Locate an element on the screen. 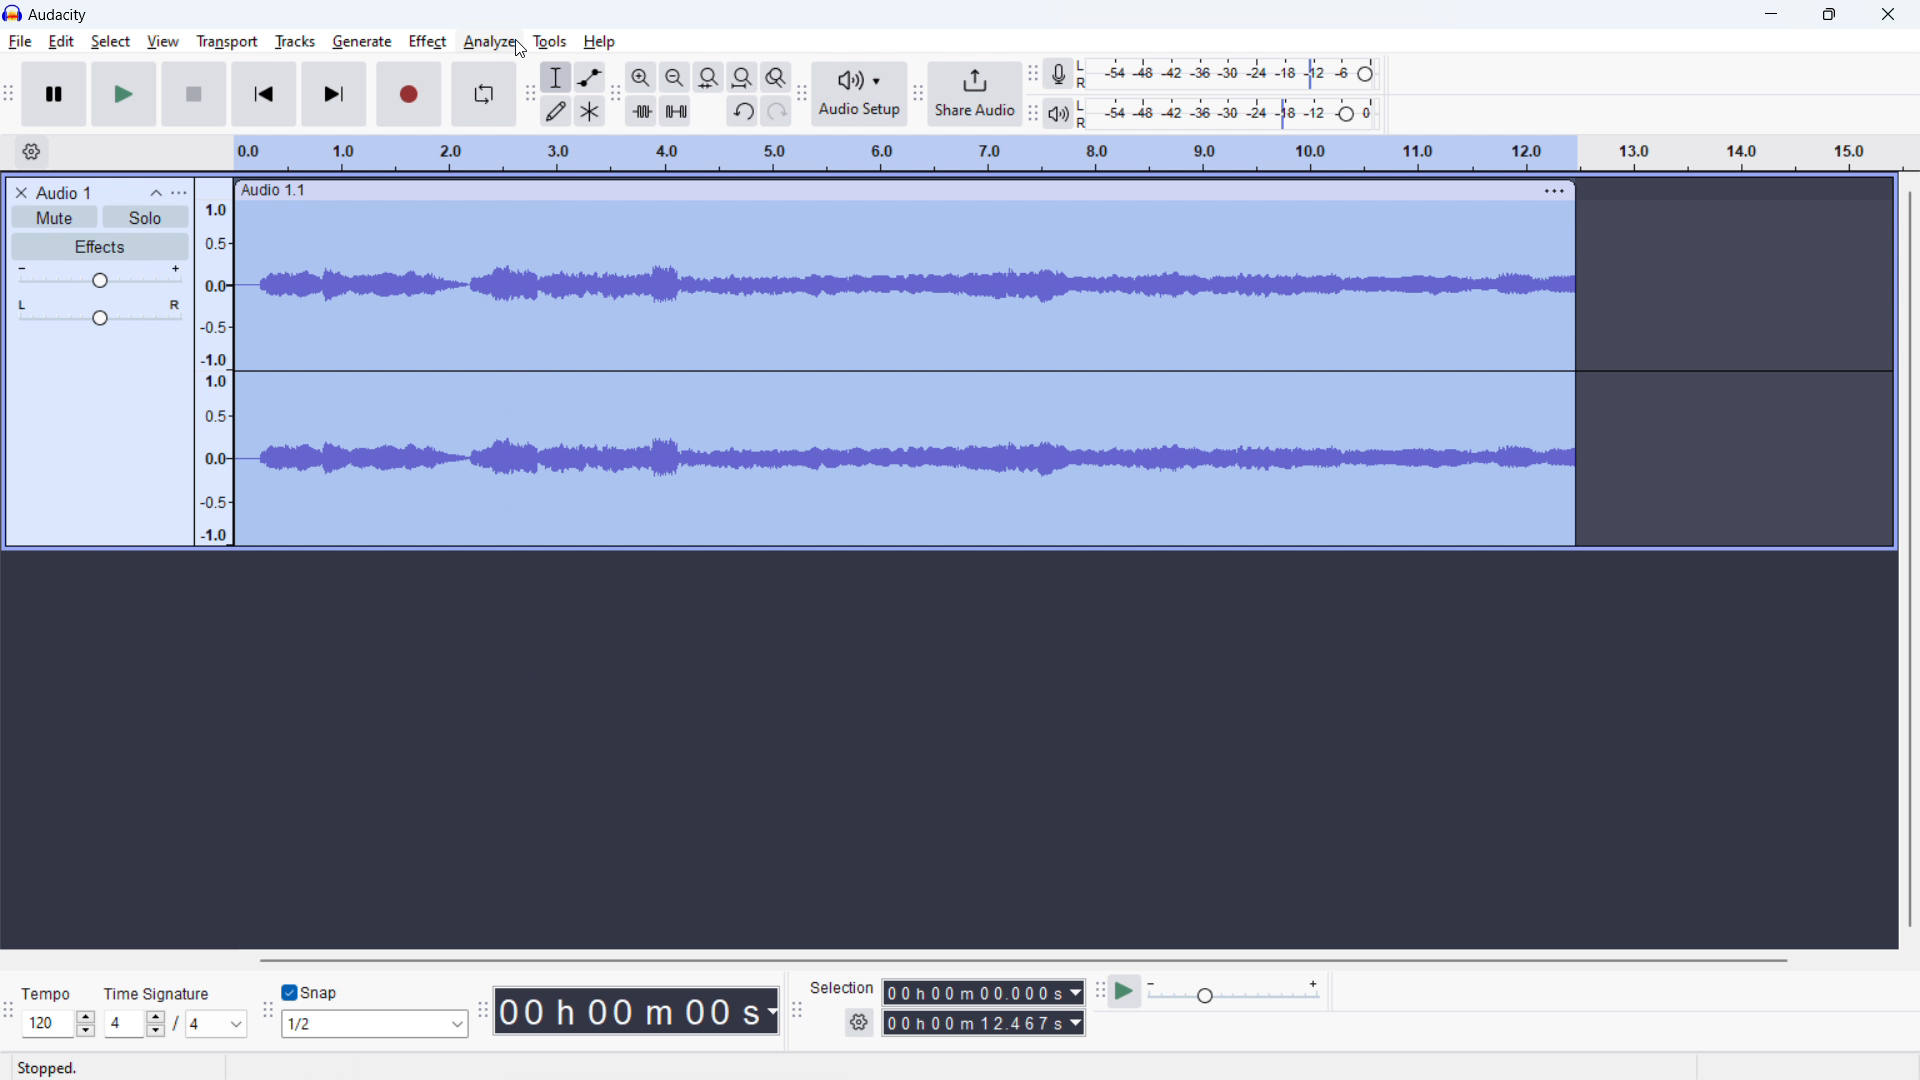  time signature toolbar is located at coordinates (174, 1024).